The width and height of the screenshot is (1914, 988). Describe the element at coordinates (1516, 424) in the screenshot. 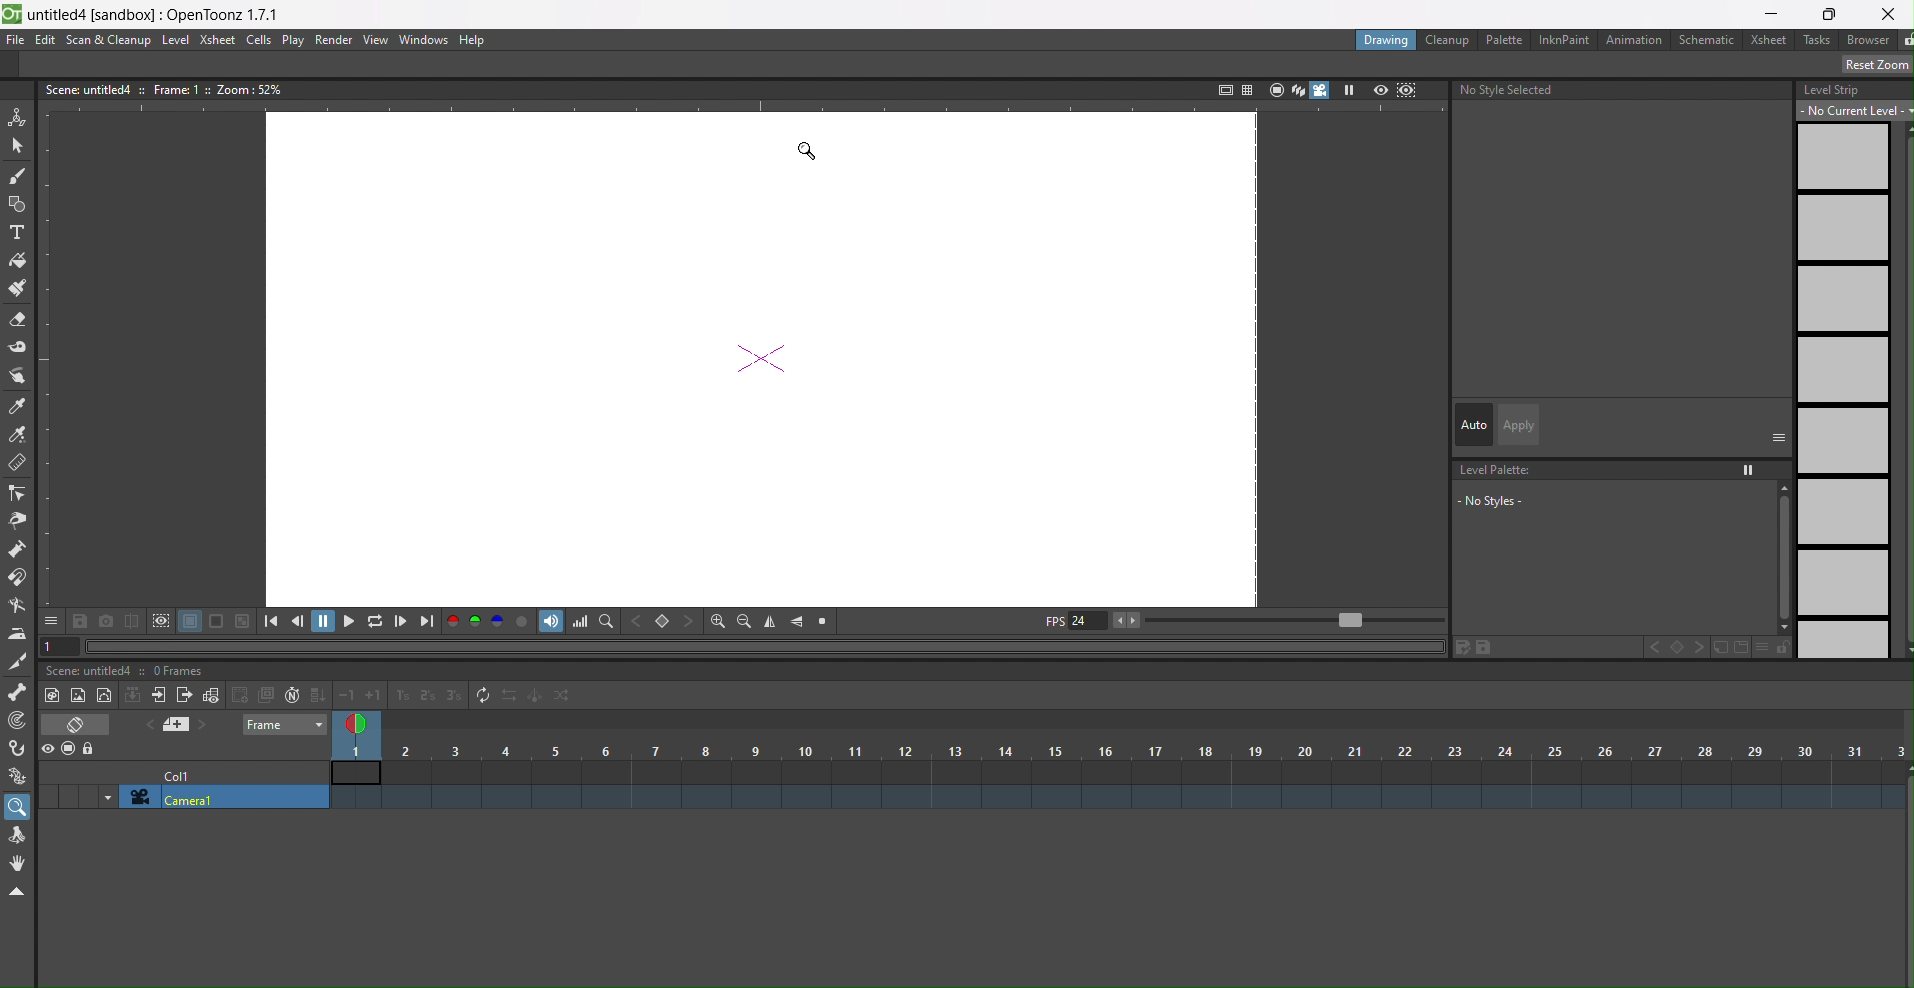

I see `apply` at that location.